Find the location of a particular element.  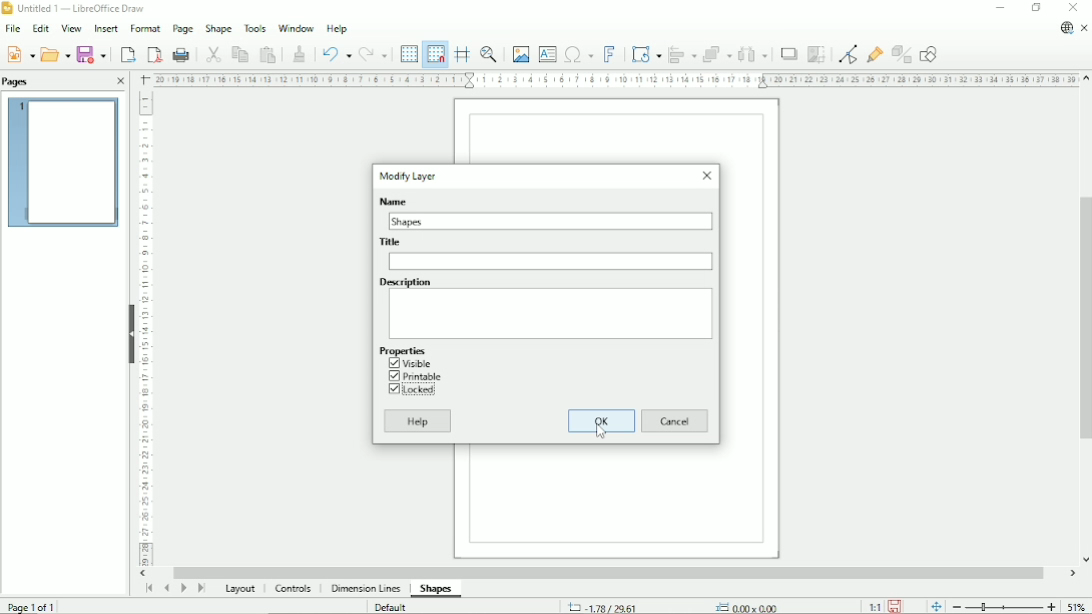

Page 1 of 1 is located at coordinates (33, 605).